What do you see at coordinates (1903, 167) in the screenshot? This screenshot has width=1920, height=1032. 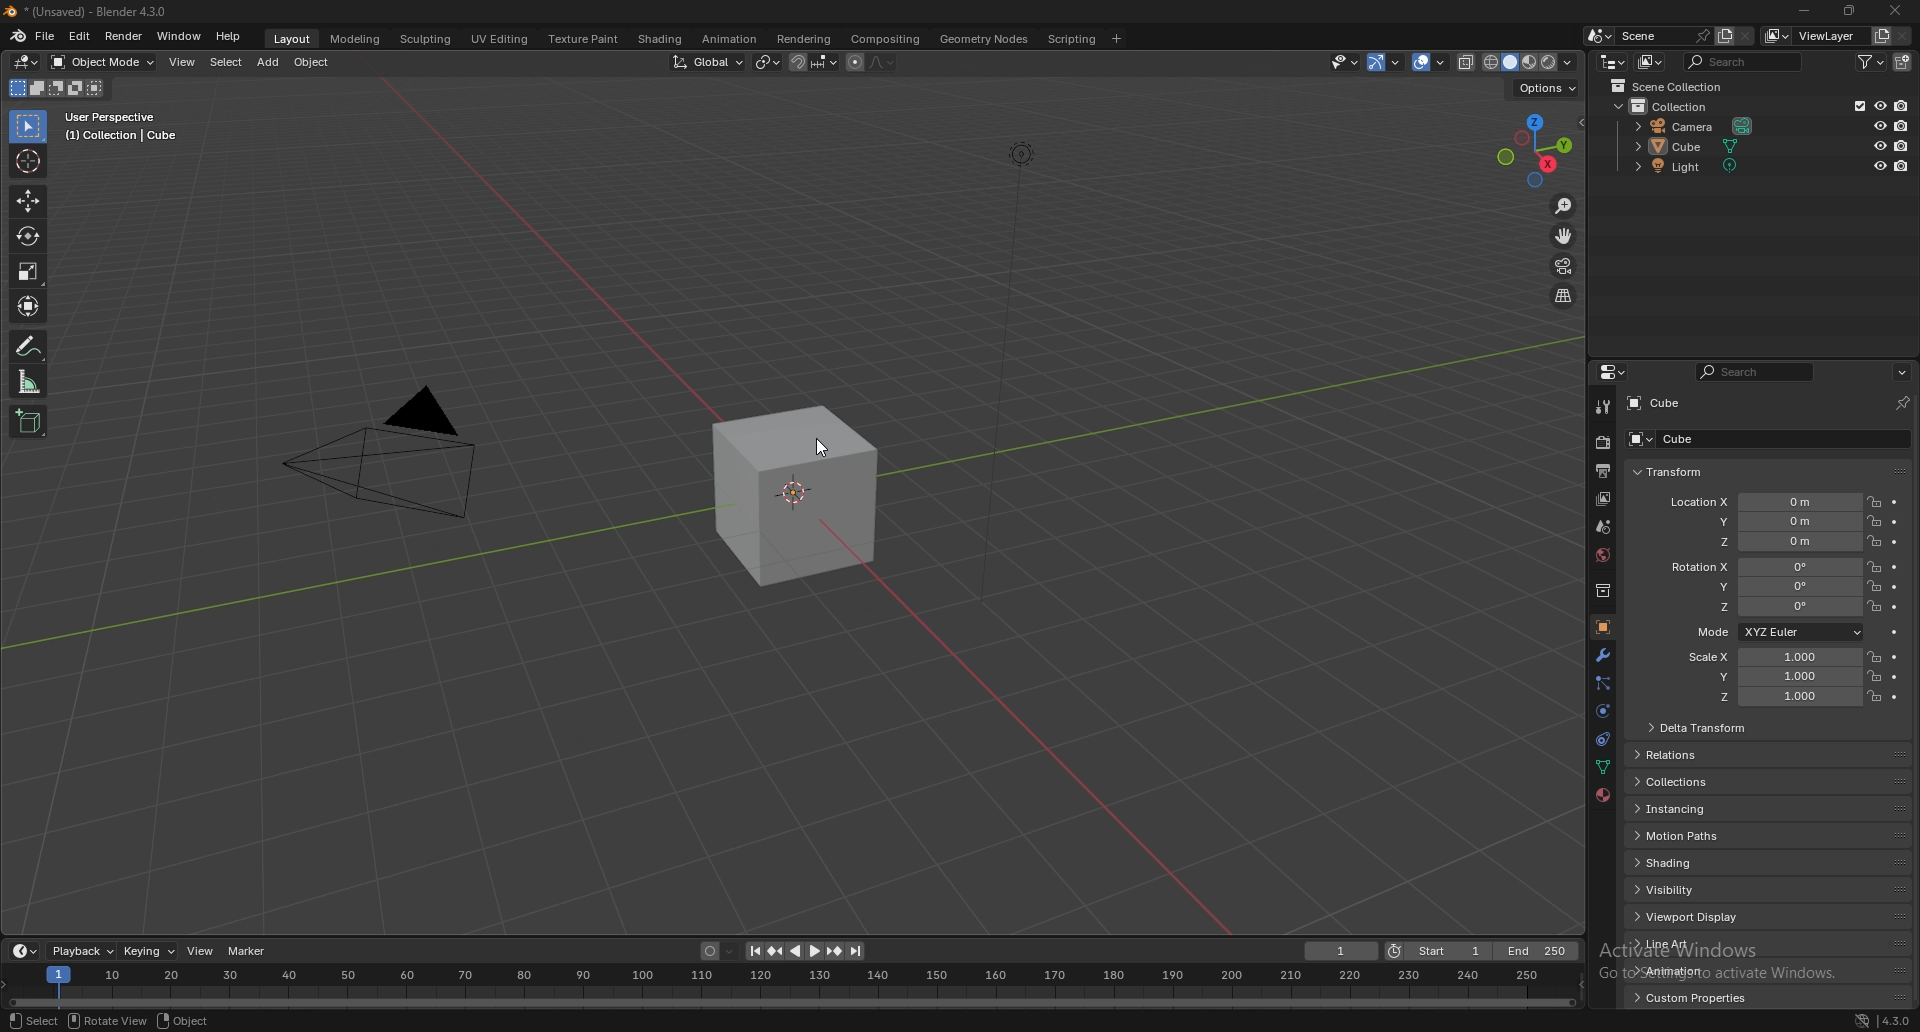 I see `disable in render` at bounding box center [1903, 167].